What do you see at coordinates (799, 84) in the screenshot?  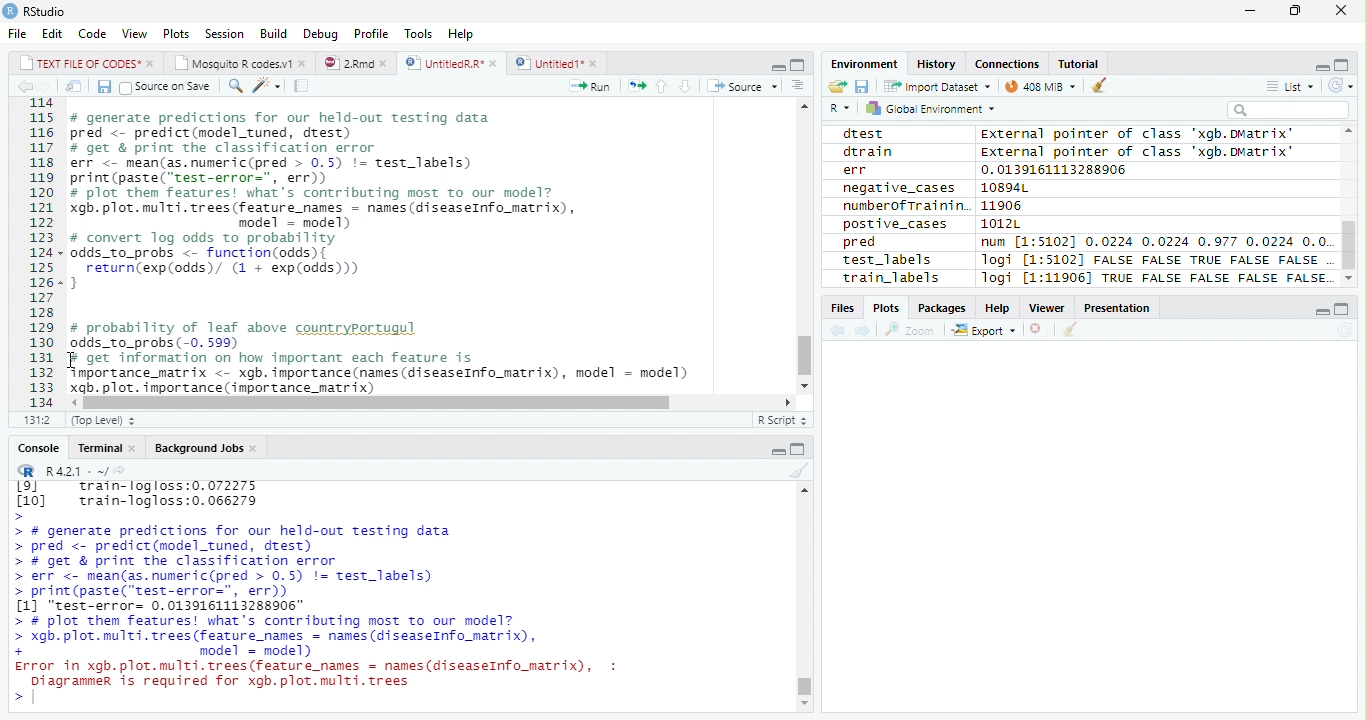 I see `Show Document Outline` at bounding box center [799, 84].